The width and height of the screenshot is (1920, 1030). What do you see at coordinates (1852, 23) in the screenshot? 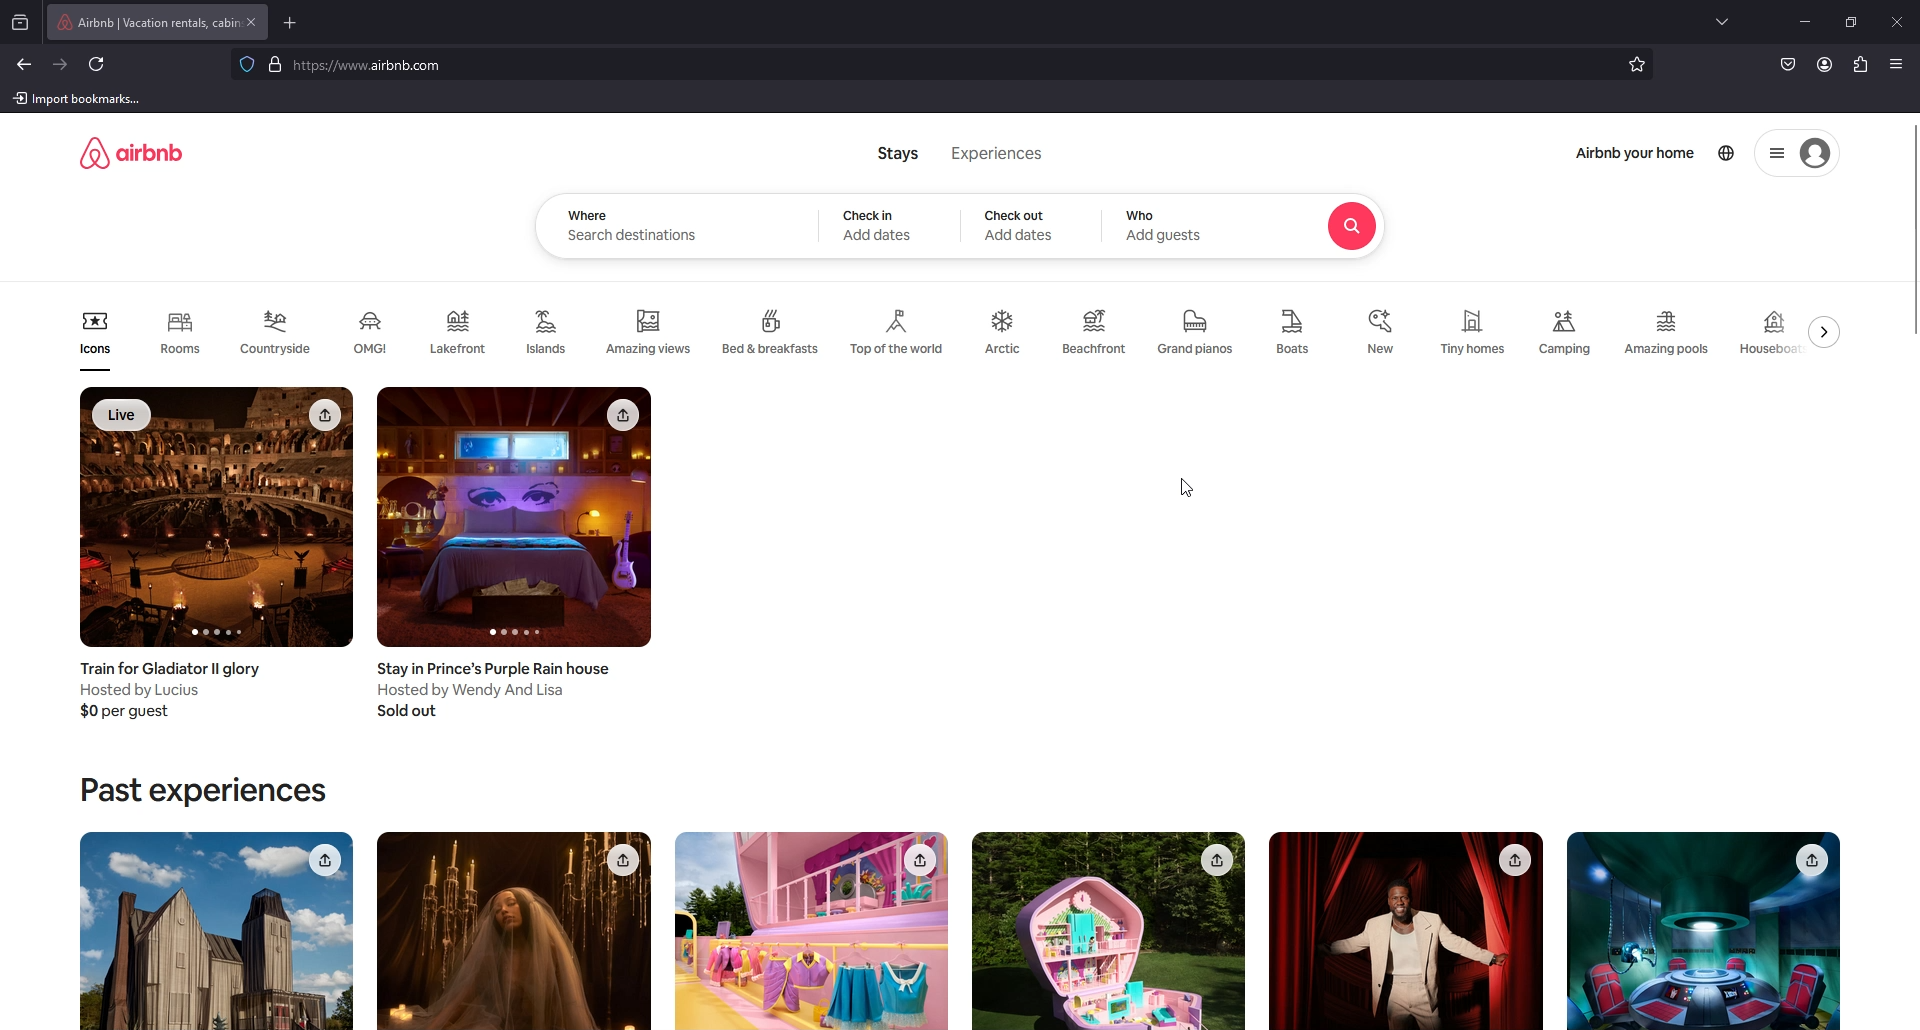
I see `resize` at bounding box center [1852, 23].